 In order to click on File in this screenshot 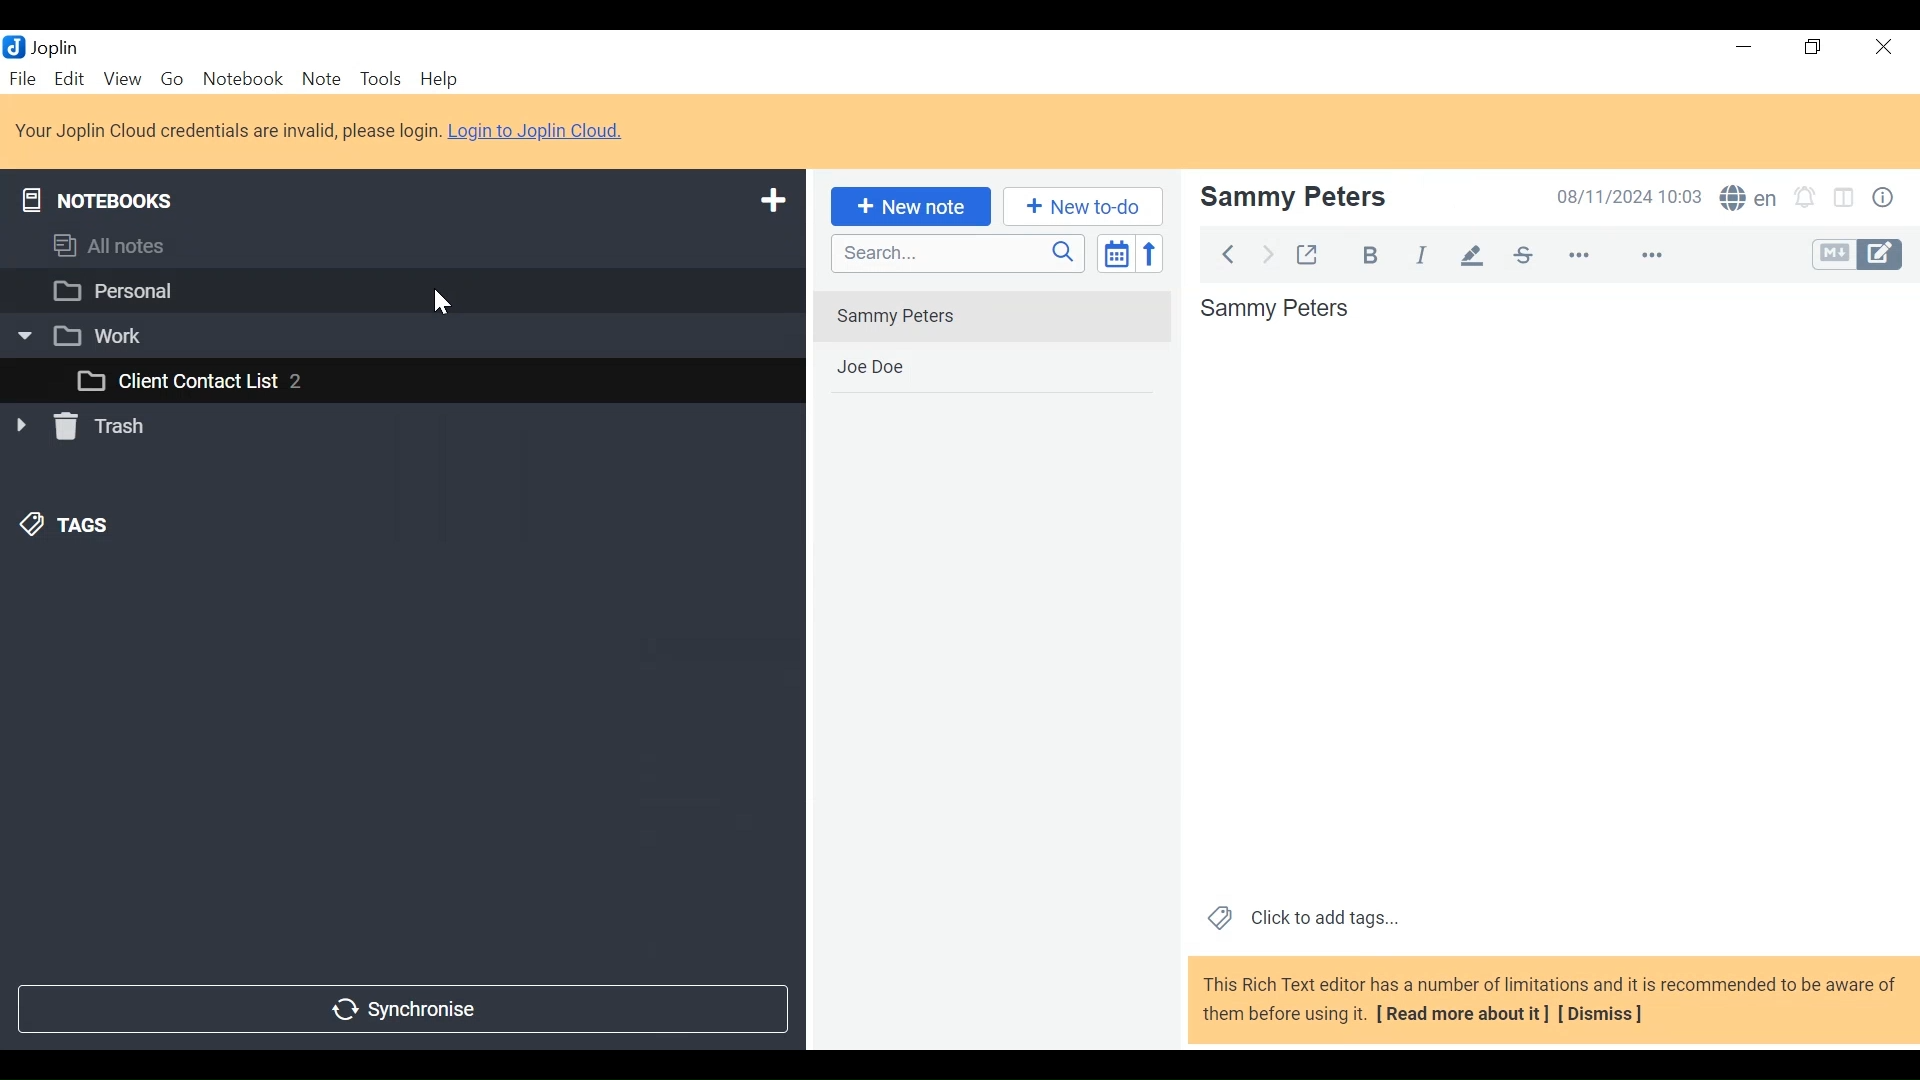, I will do `click(23, 76)`.